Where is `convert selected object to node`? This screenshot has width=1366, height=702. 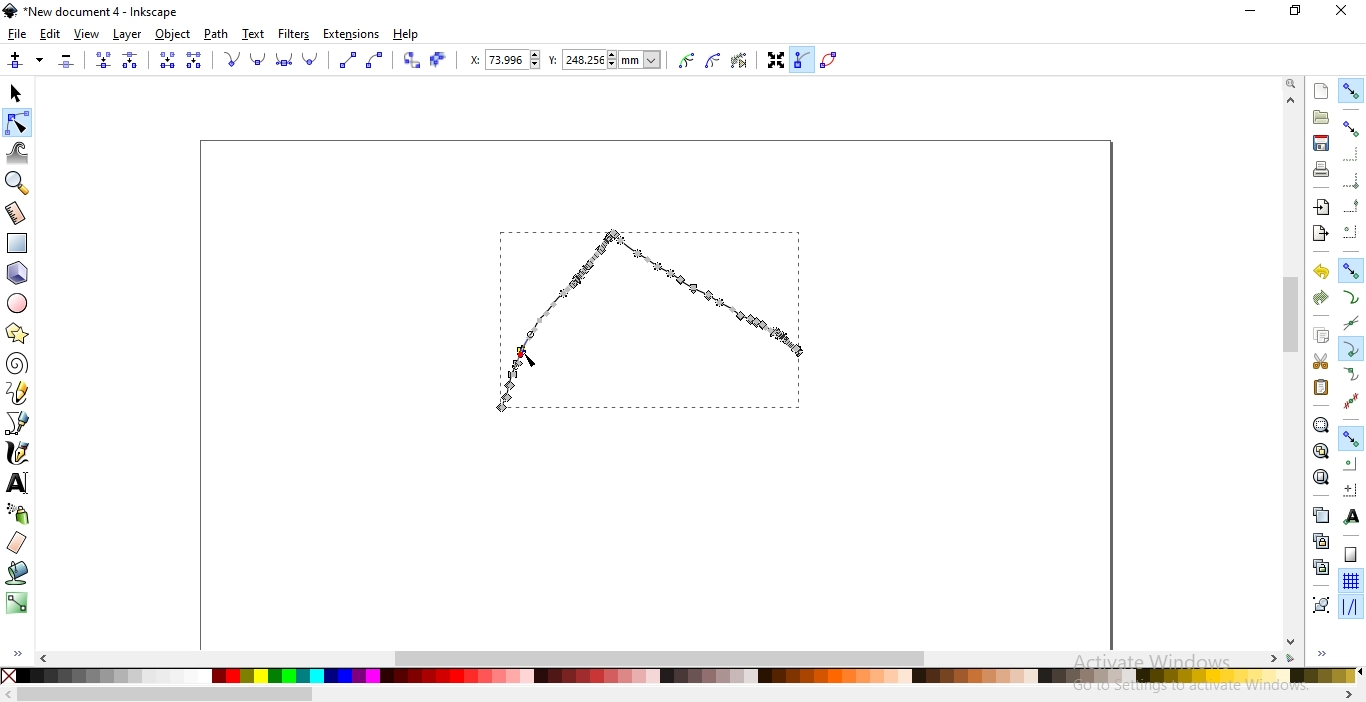
convert selected object to node is located at coordinates (410, 61).